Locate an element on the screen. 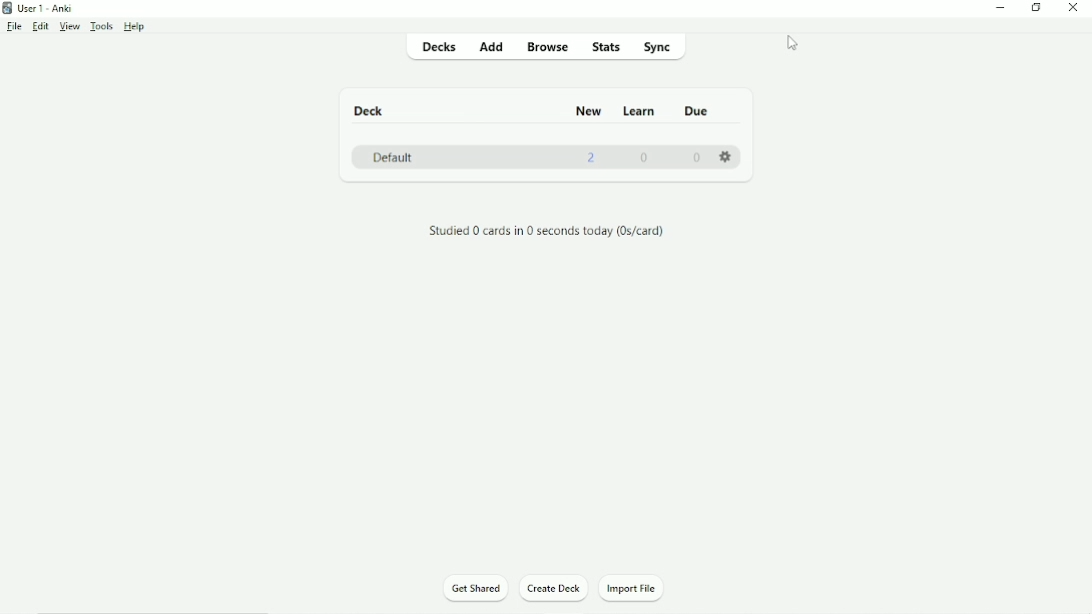 This screenshot has height=614, width=1092. Restore down is located at coordinates (1035, 7).